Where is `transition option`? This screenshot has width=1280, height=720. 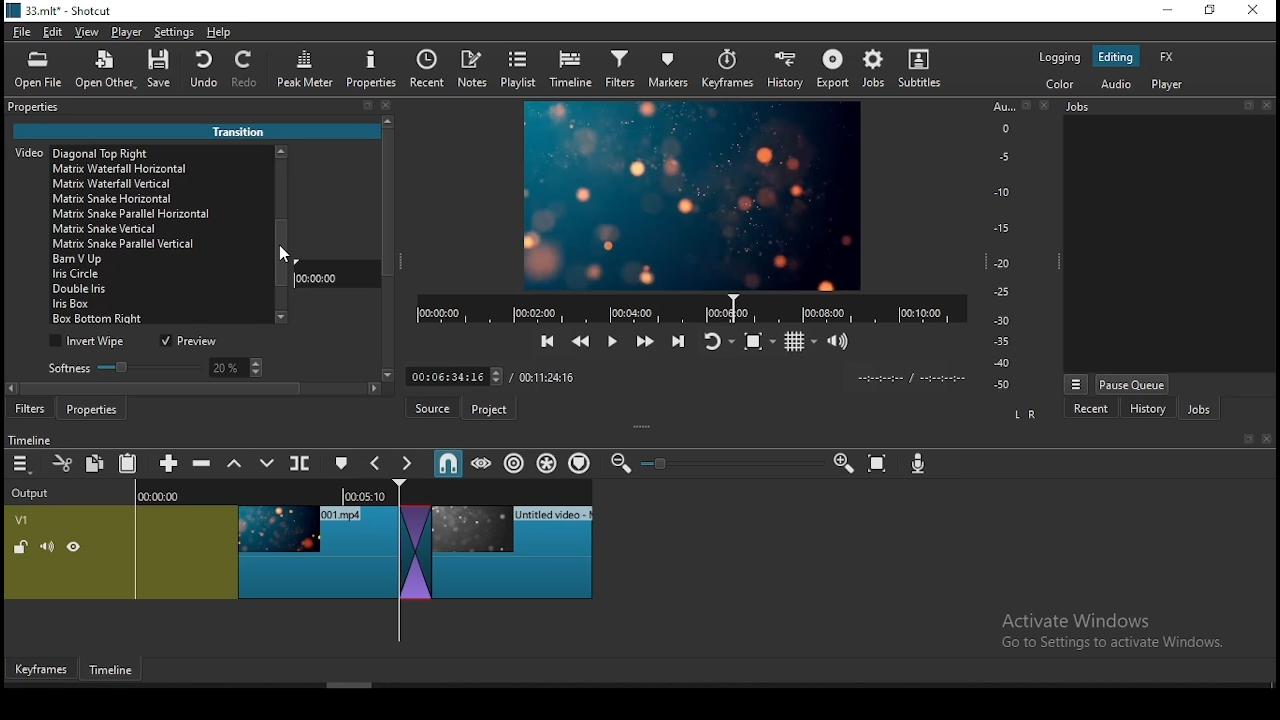
transition option is located at coordinates (157, 259).